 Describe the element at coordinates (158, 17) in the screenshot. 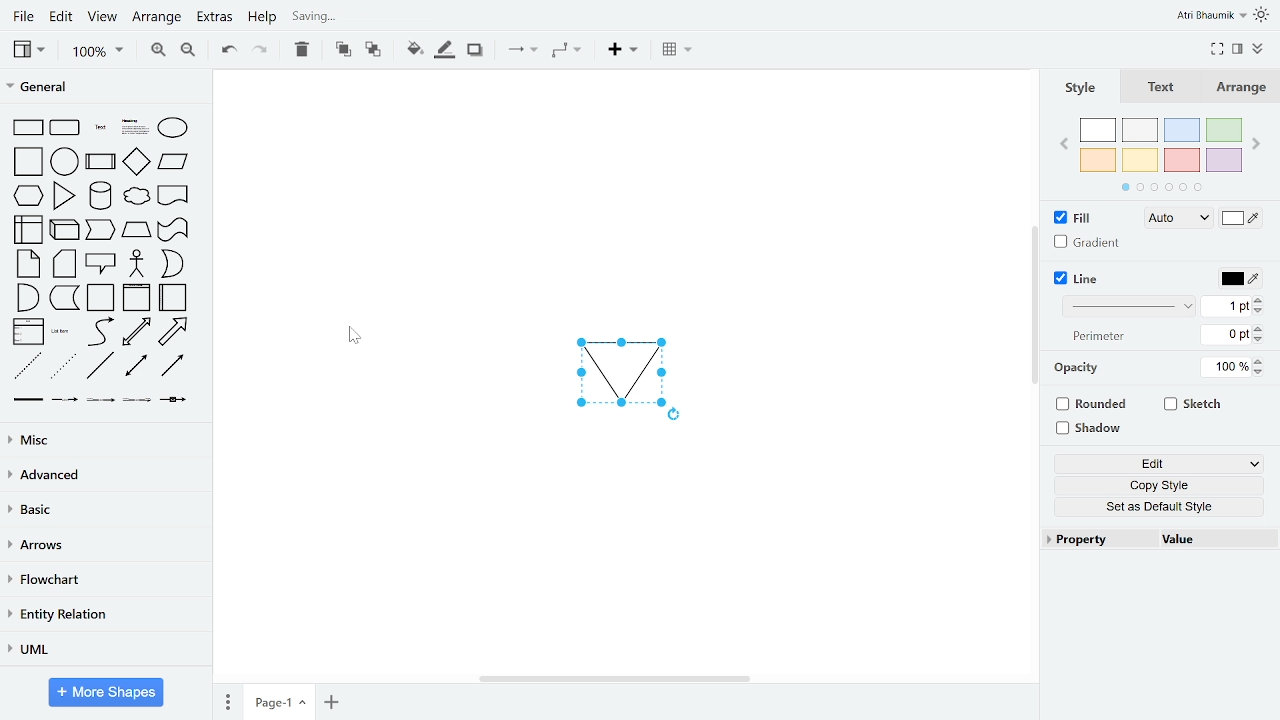

I see `arrange` at that location.